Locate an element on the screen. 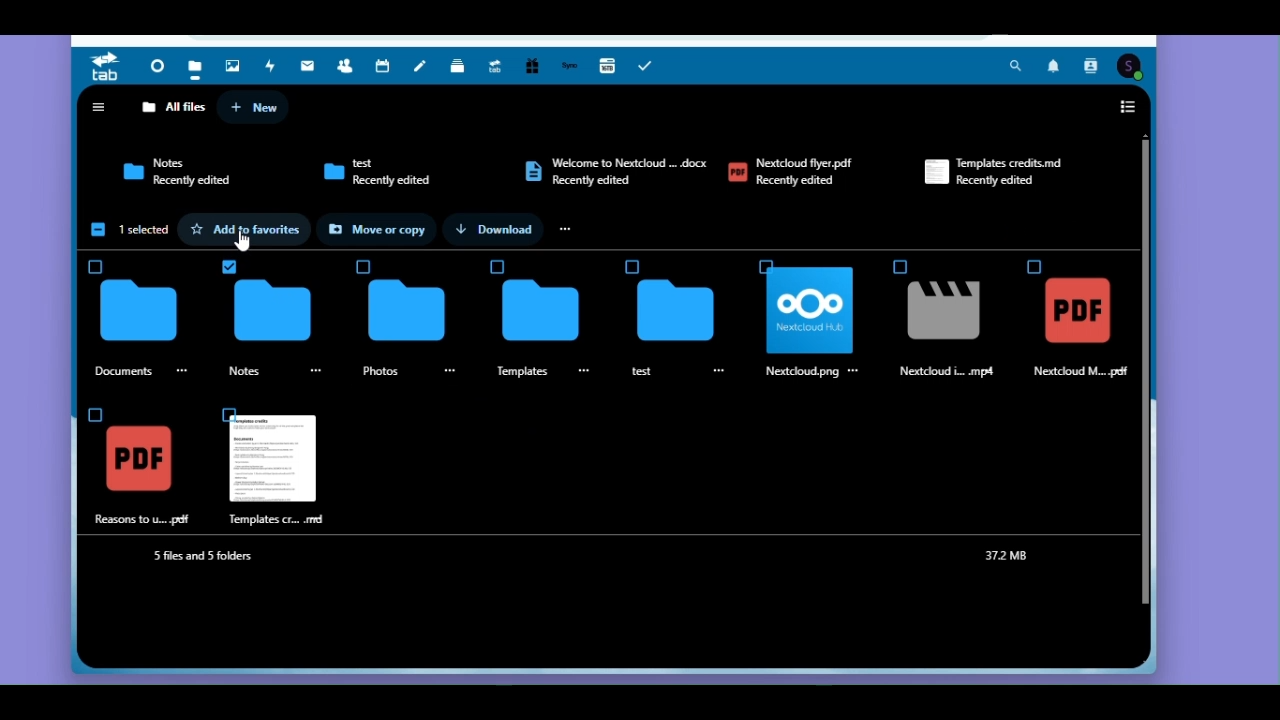  Recently edited is located at coordinates (191, 182).